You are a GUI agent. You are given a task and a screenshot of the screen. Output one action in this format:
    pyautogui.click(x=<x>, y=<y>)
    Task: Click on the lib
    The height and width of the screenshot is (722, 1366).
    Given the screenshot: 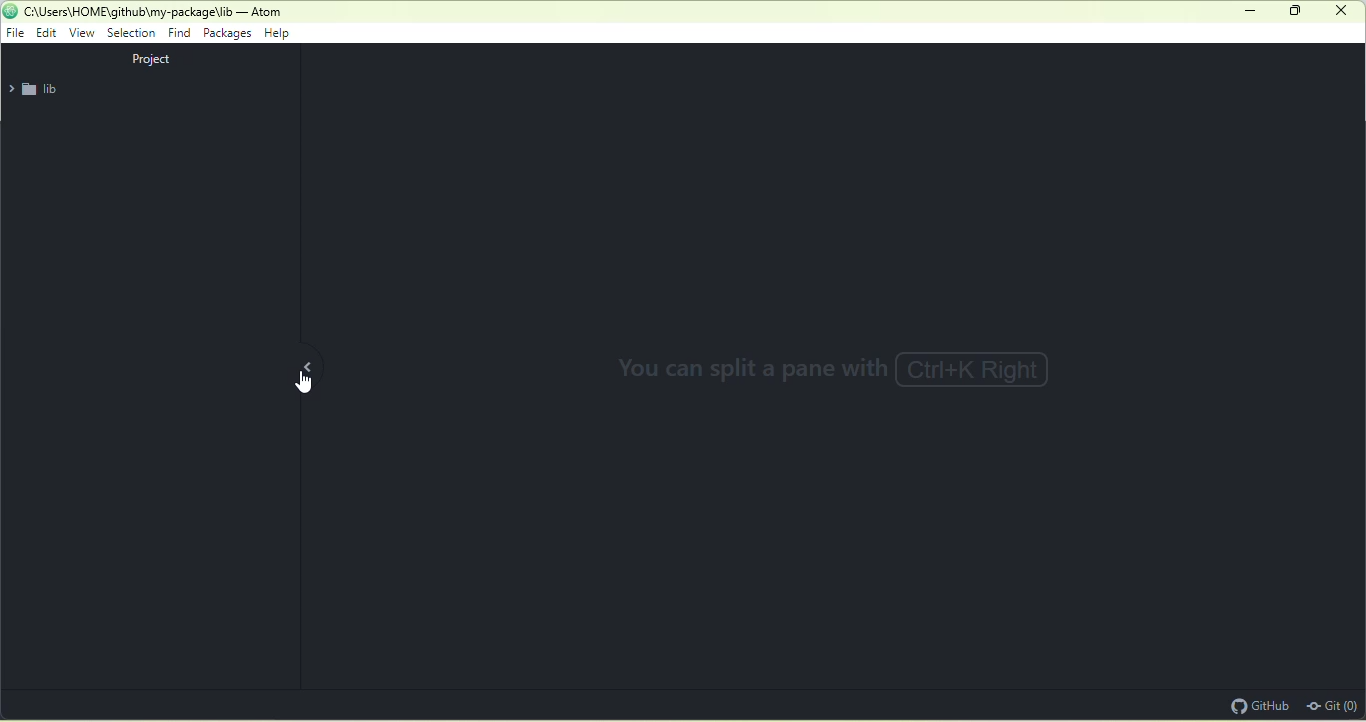 What is the action you would take?
    pyautogui.click(x=50, y=90)
    